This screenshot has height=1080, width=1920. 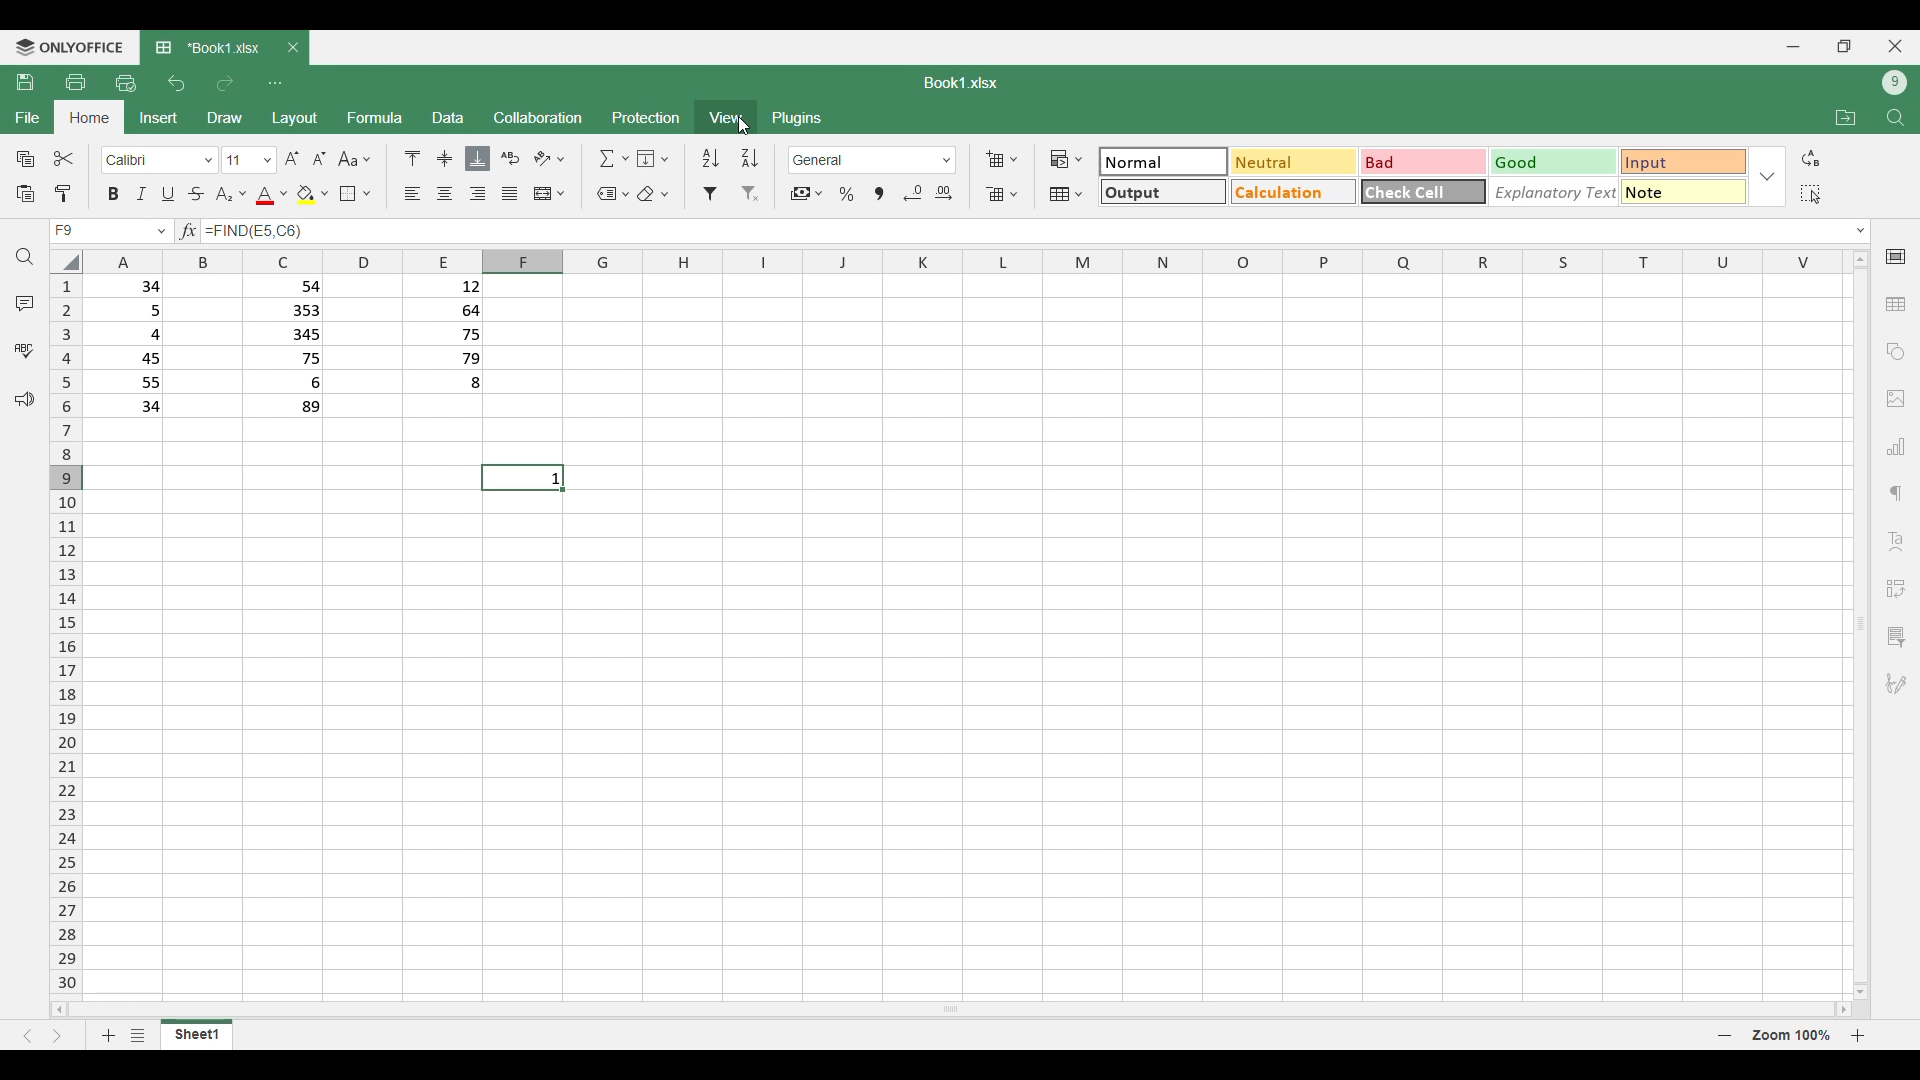 I want to click on Font options, so click(x=158, y=160).